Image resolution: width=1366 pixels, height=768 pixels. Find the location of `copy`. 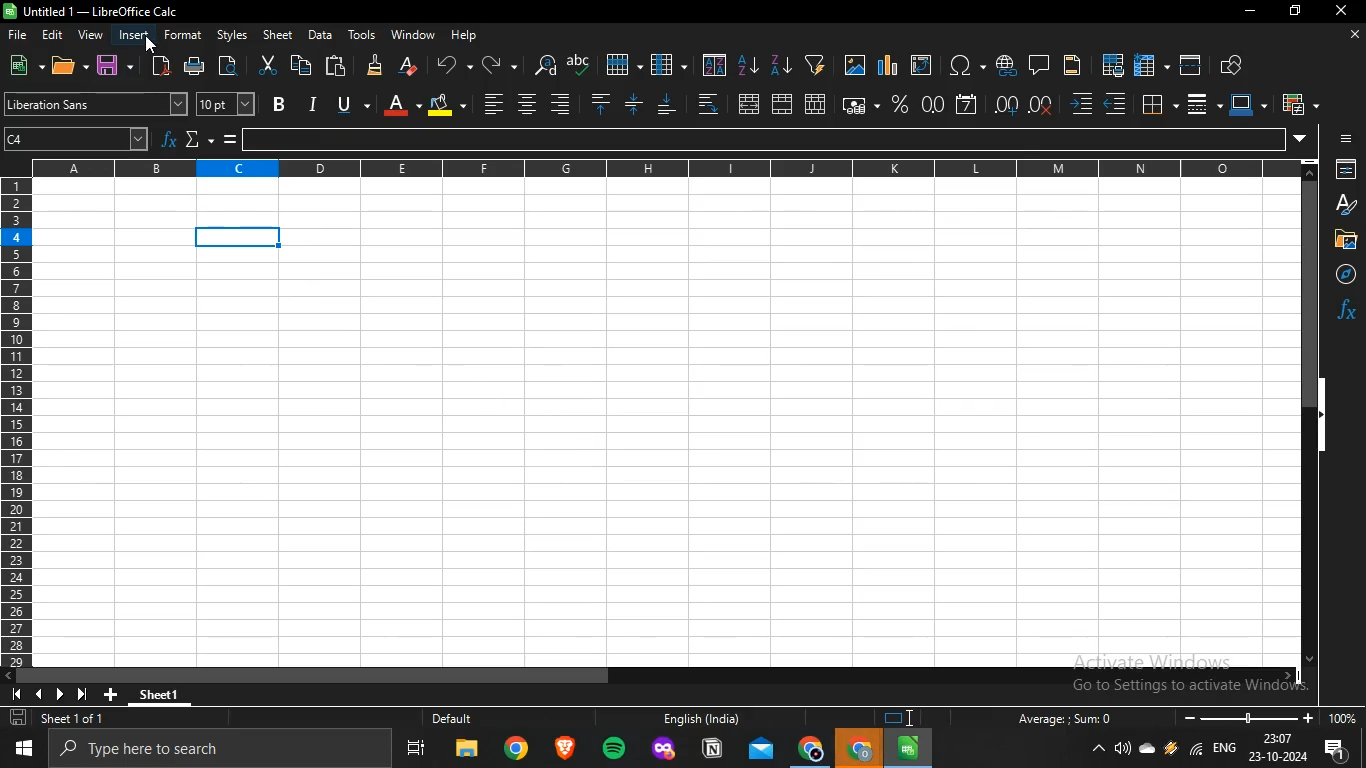

copy is located at coordinates (301, 65).